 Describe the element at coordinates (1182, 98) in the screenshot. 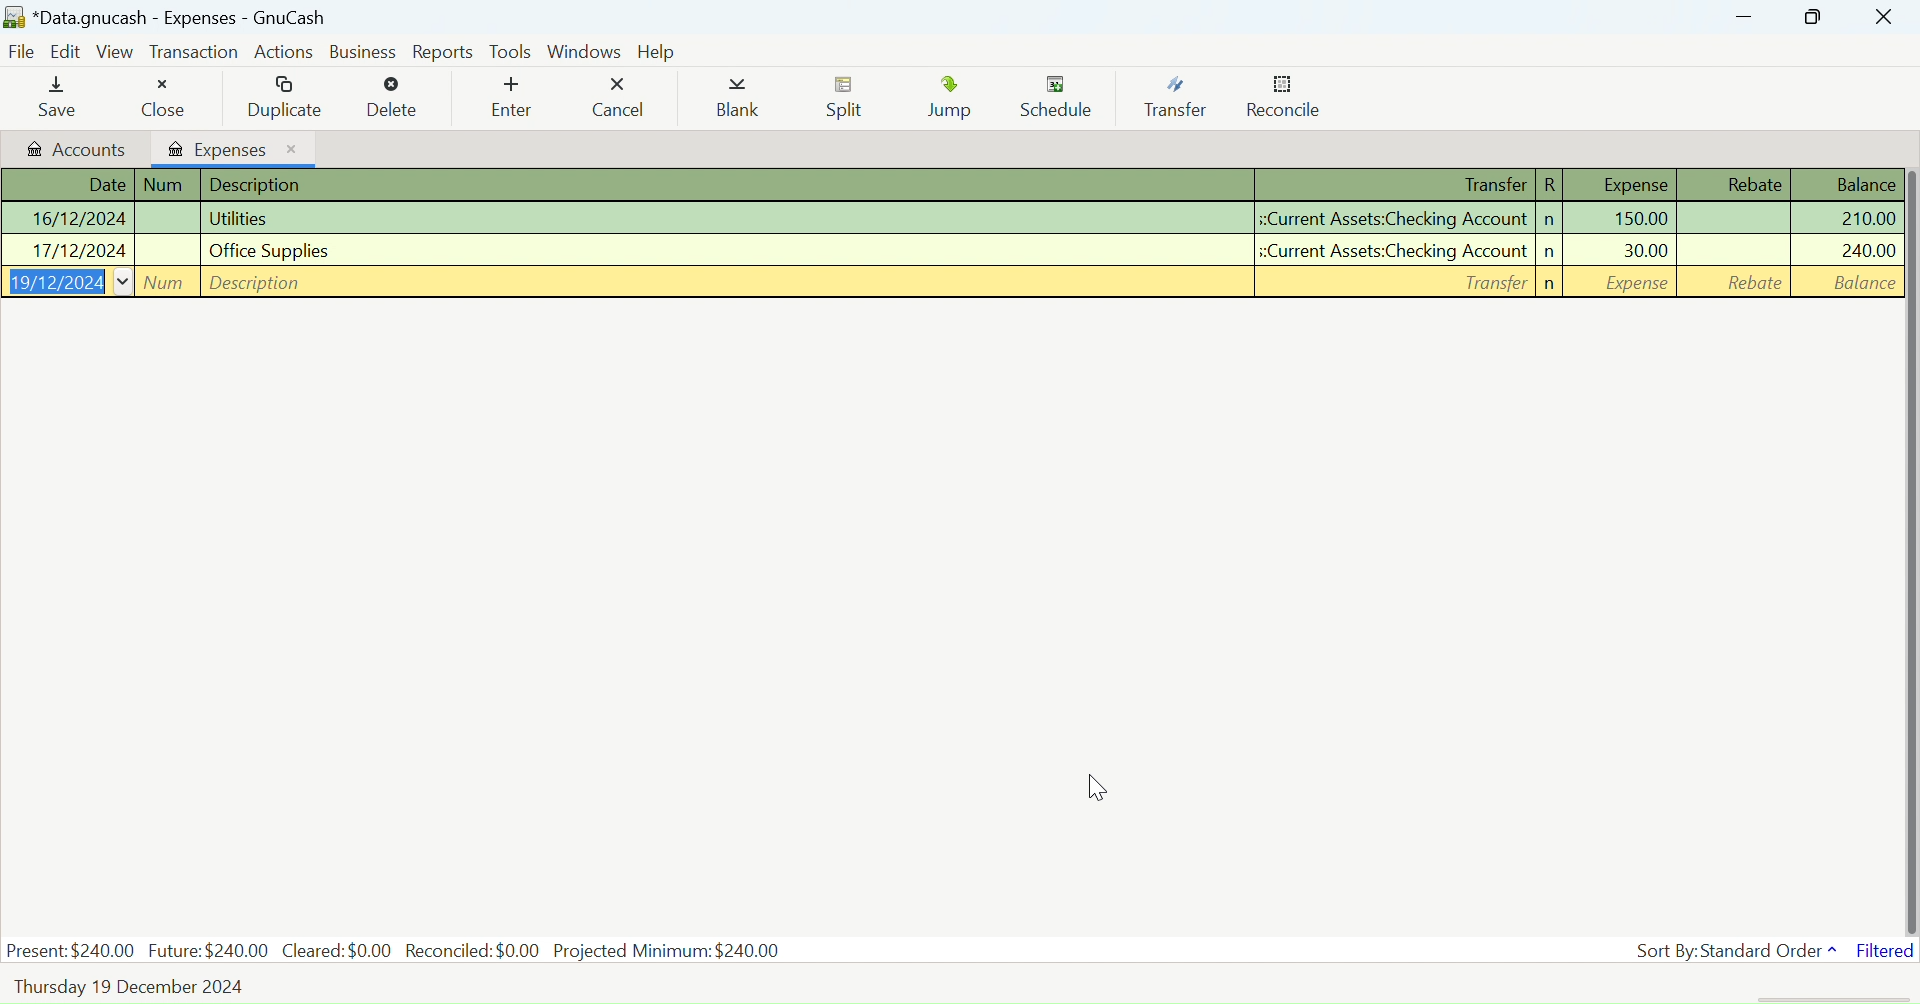

I see `Transfer` at that location.